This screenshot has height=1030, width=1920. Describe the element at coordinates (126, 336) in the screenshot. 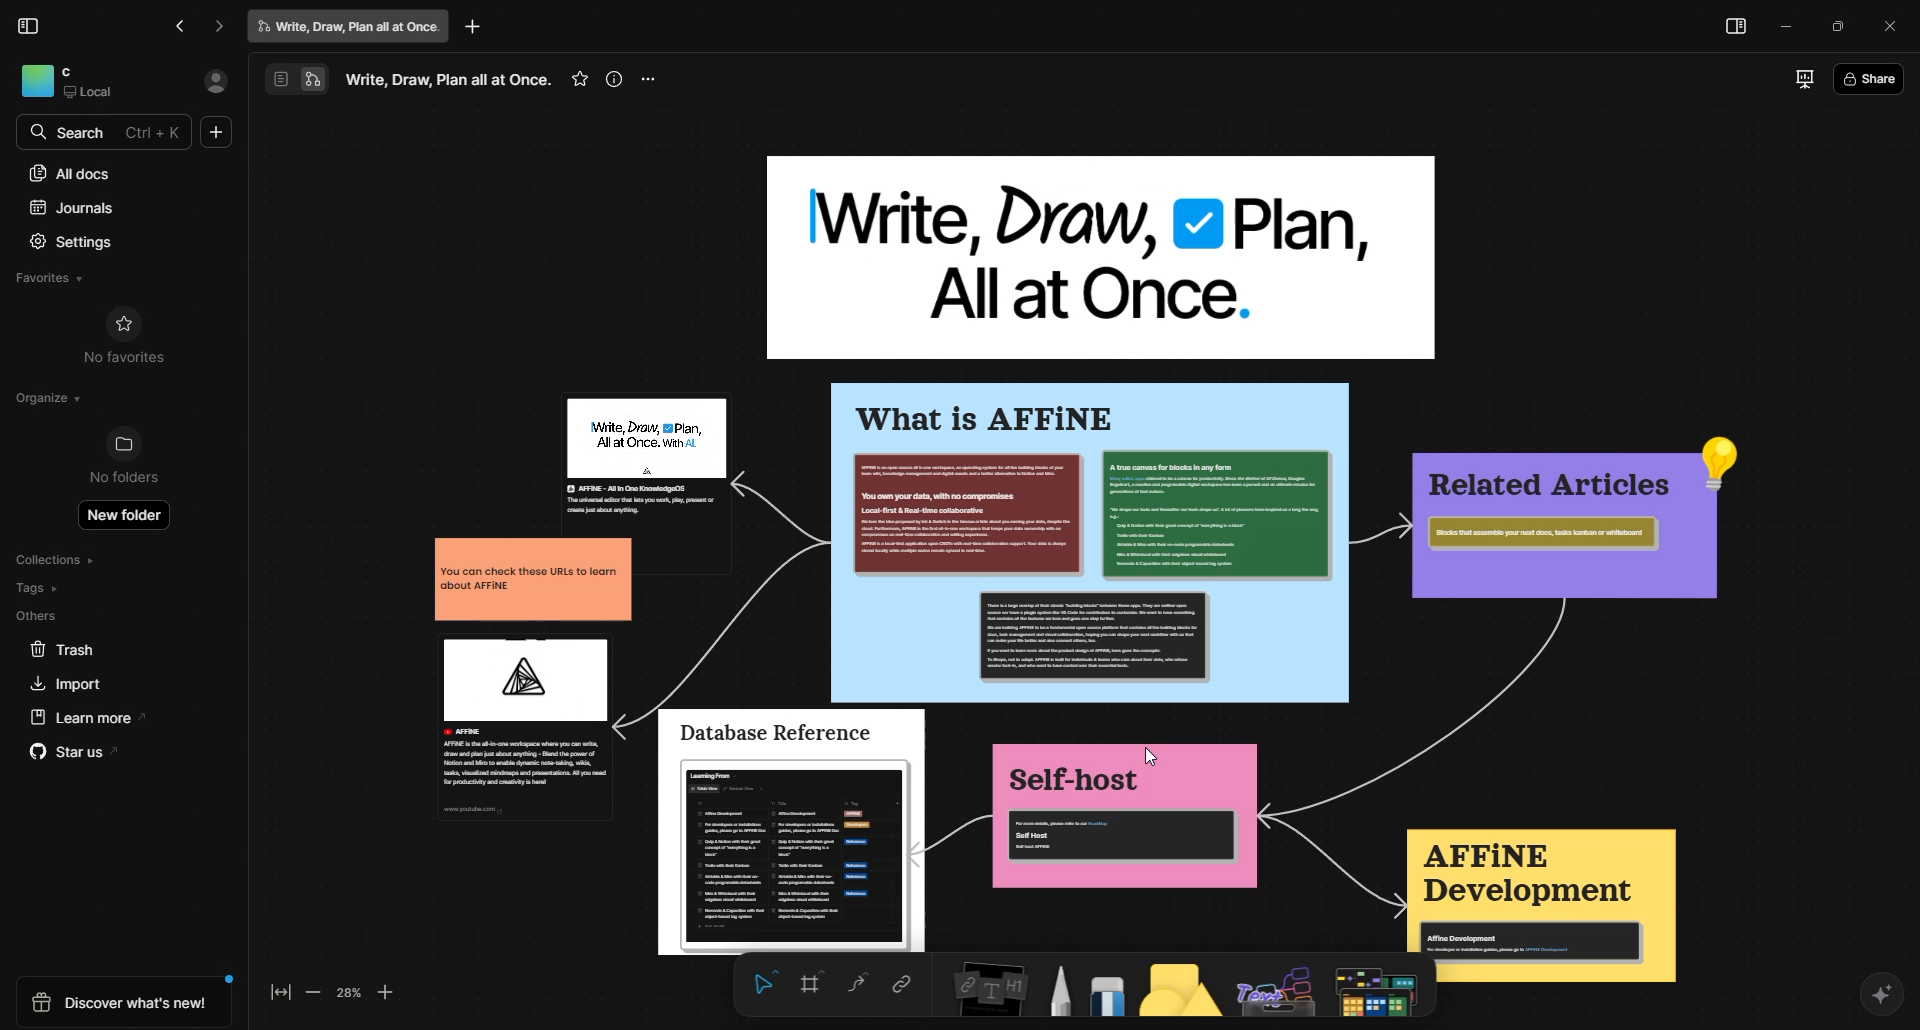

I see `no favorites` at that location.